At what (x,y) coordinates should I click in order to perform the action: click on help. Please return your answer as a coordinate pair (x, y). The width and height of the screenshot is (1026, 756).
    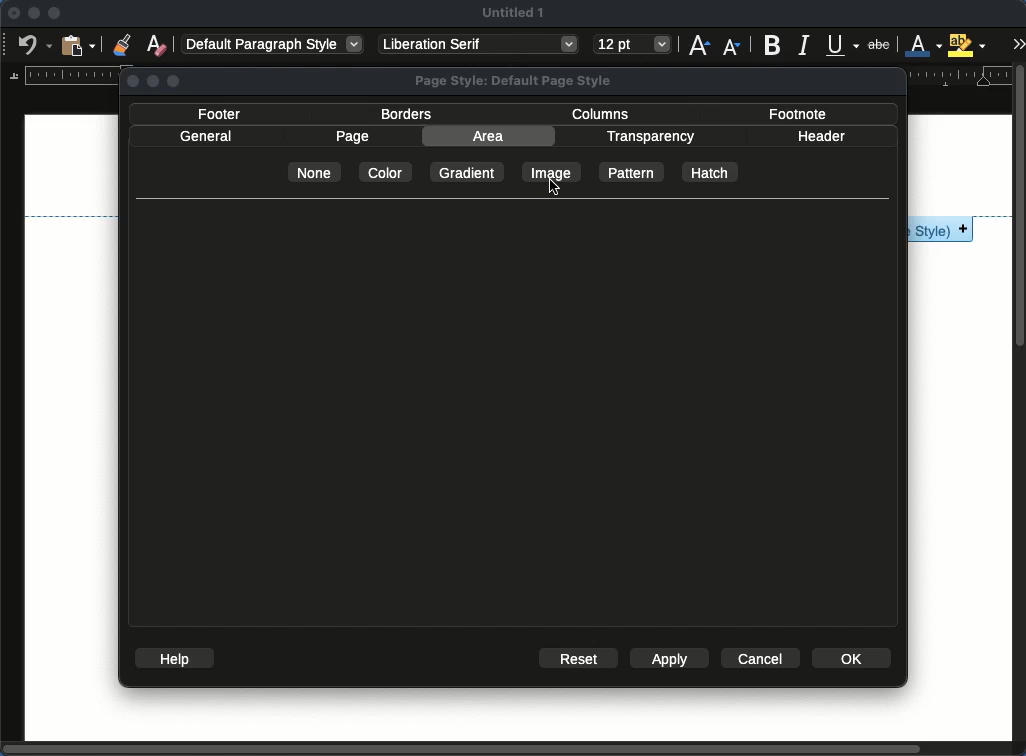
    Looking at the image, I should click on (174, 658).